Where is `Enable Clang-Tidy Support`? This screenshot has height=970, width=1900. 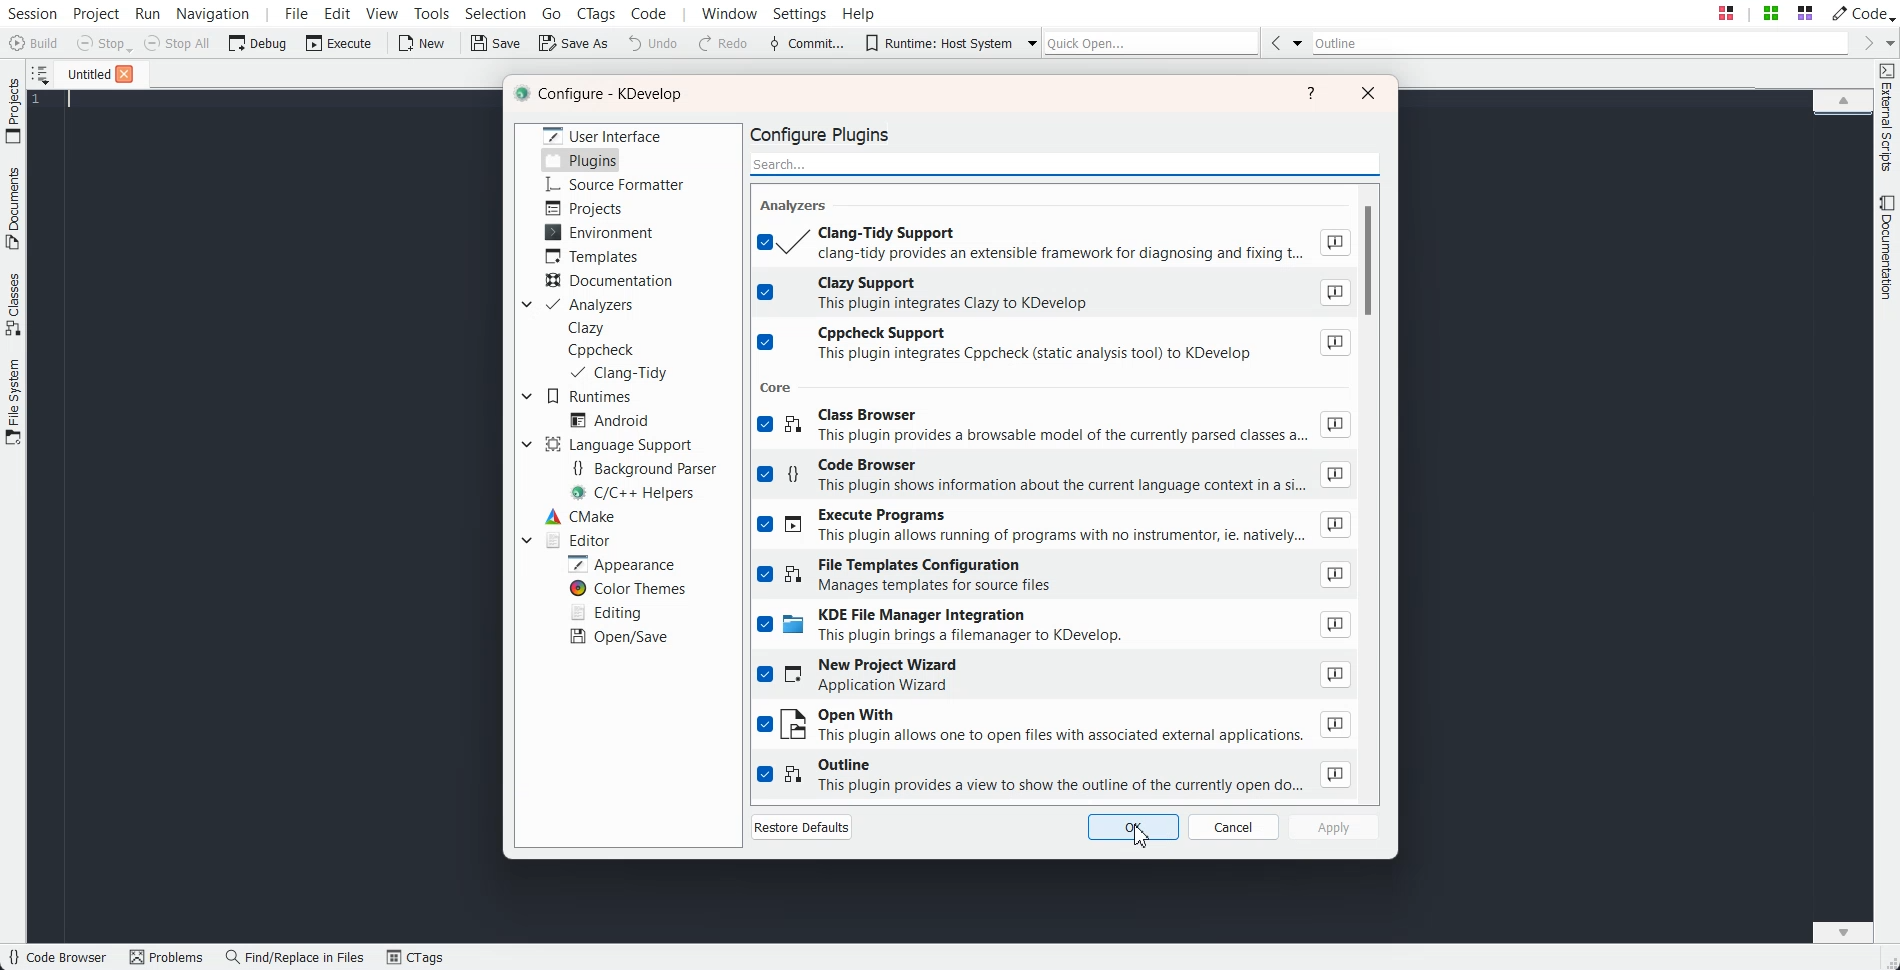
Enable Clang-Tidy Support is located at coordinates (1054, 242).